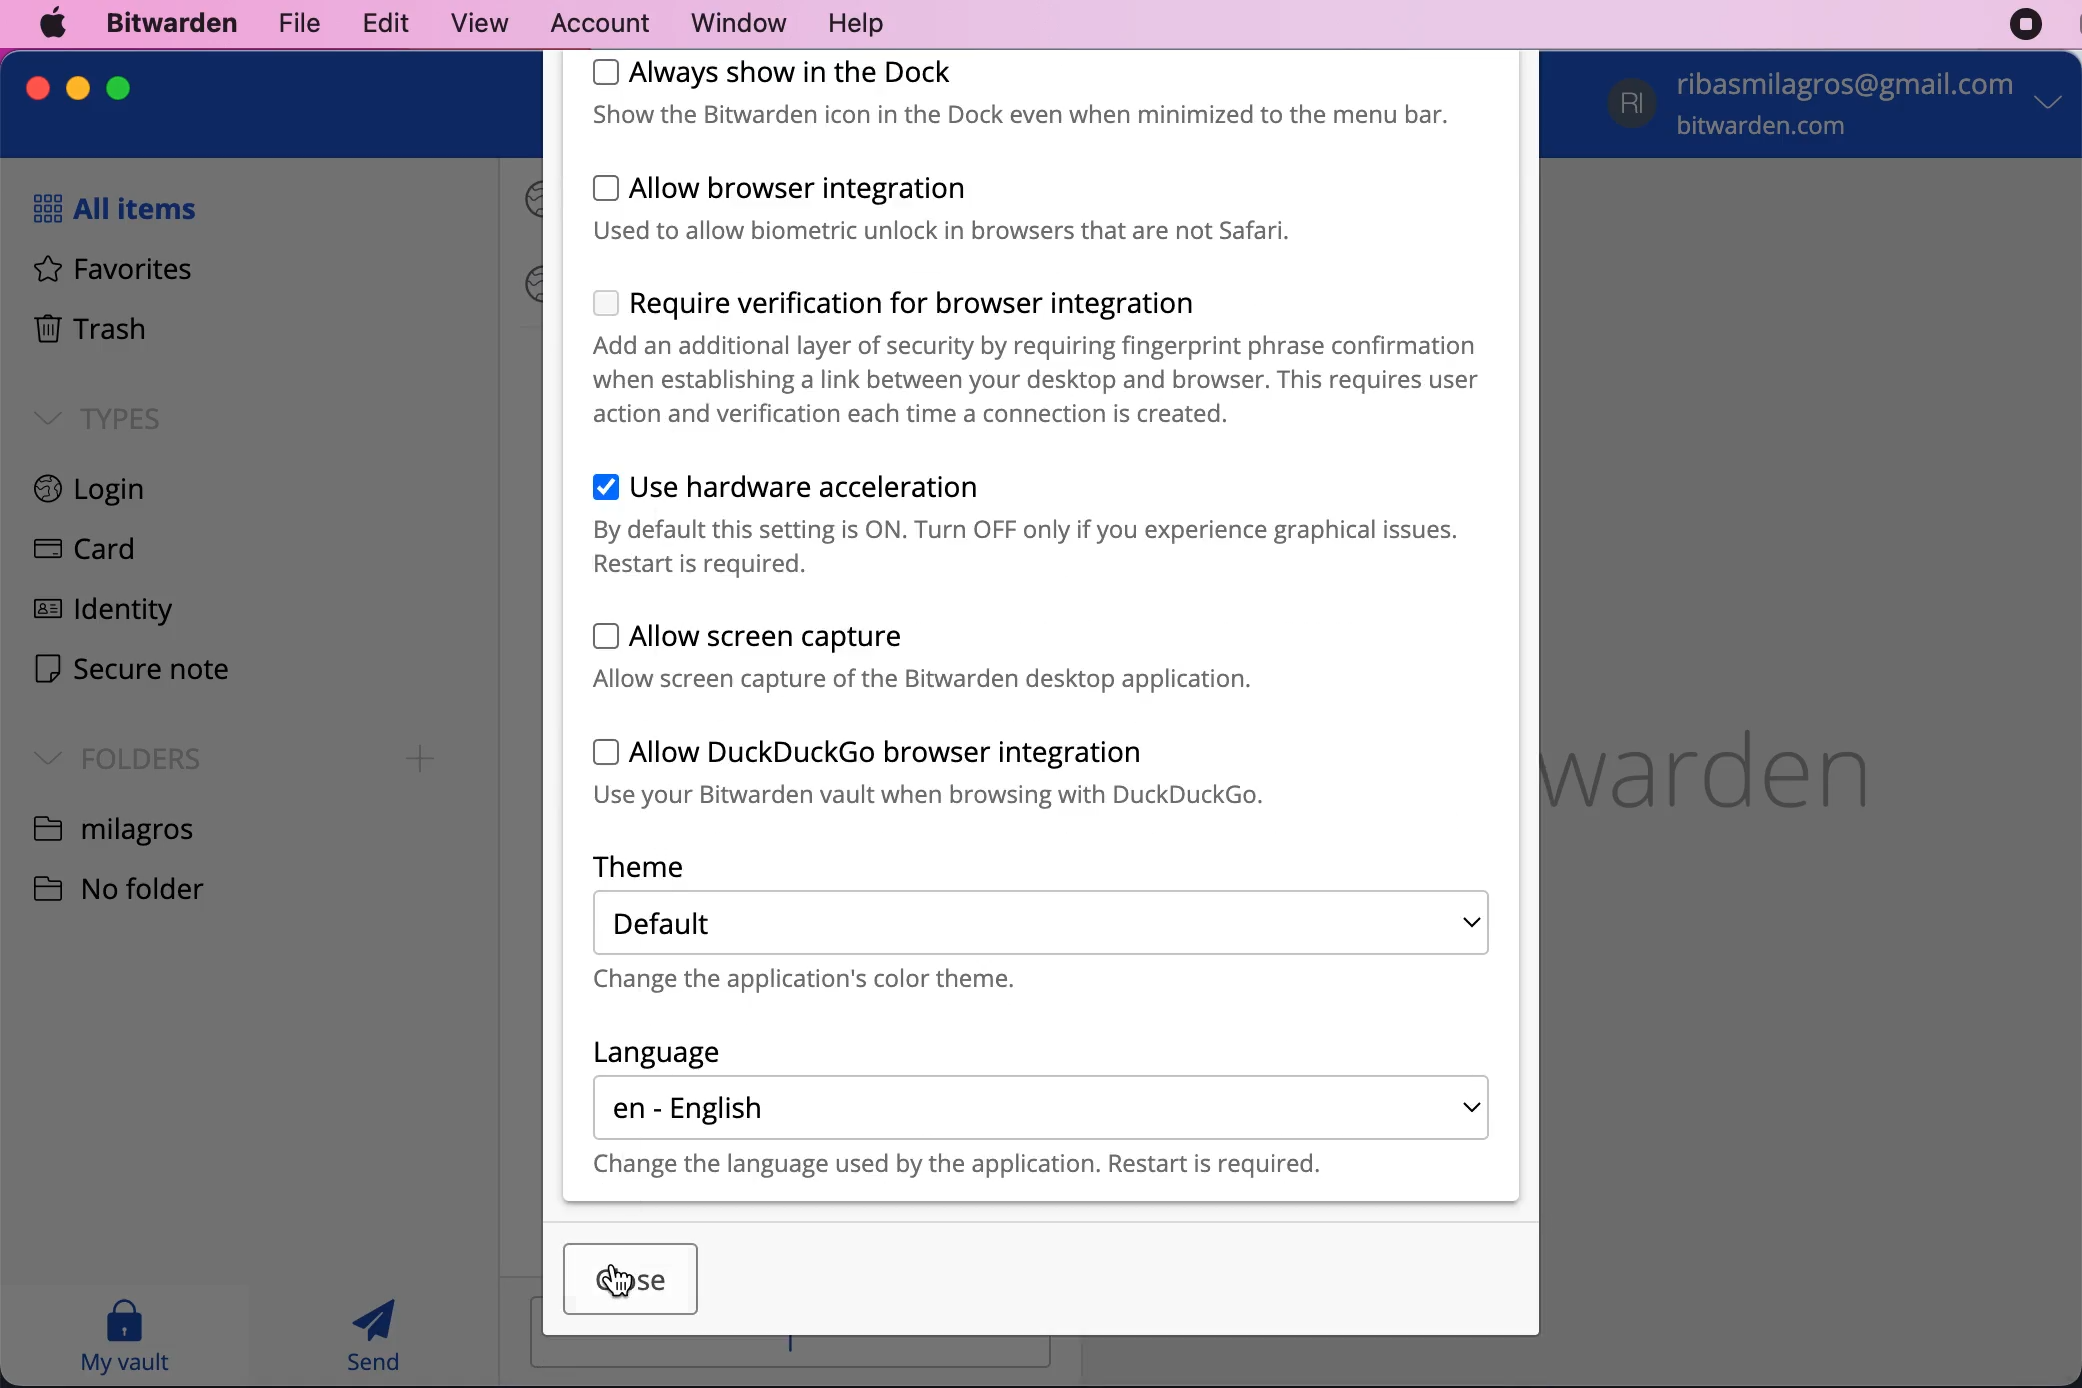 The width and height of the screenshot is (2082, 1388). What do you see at coordinates (616, 1281) in the screenshot?
I see `Cursor` at bounding box center [616, 1281].